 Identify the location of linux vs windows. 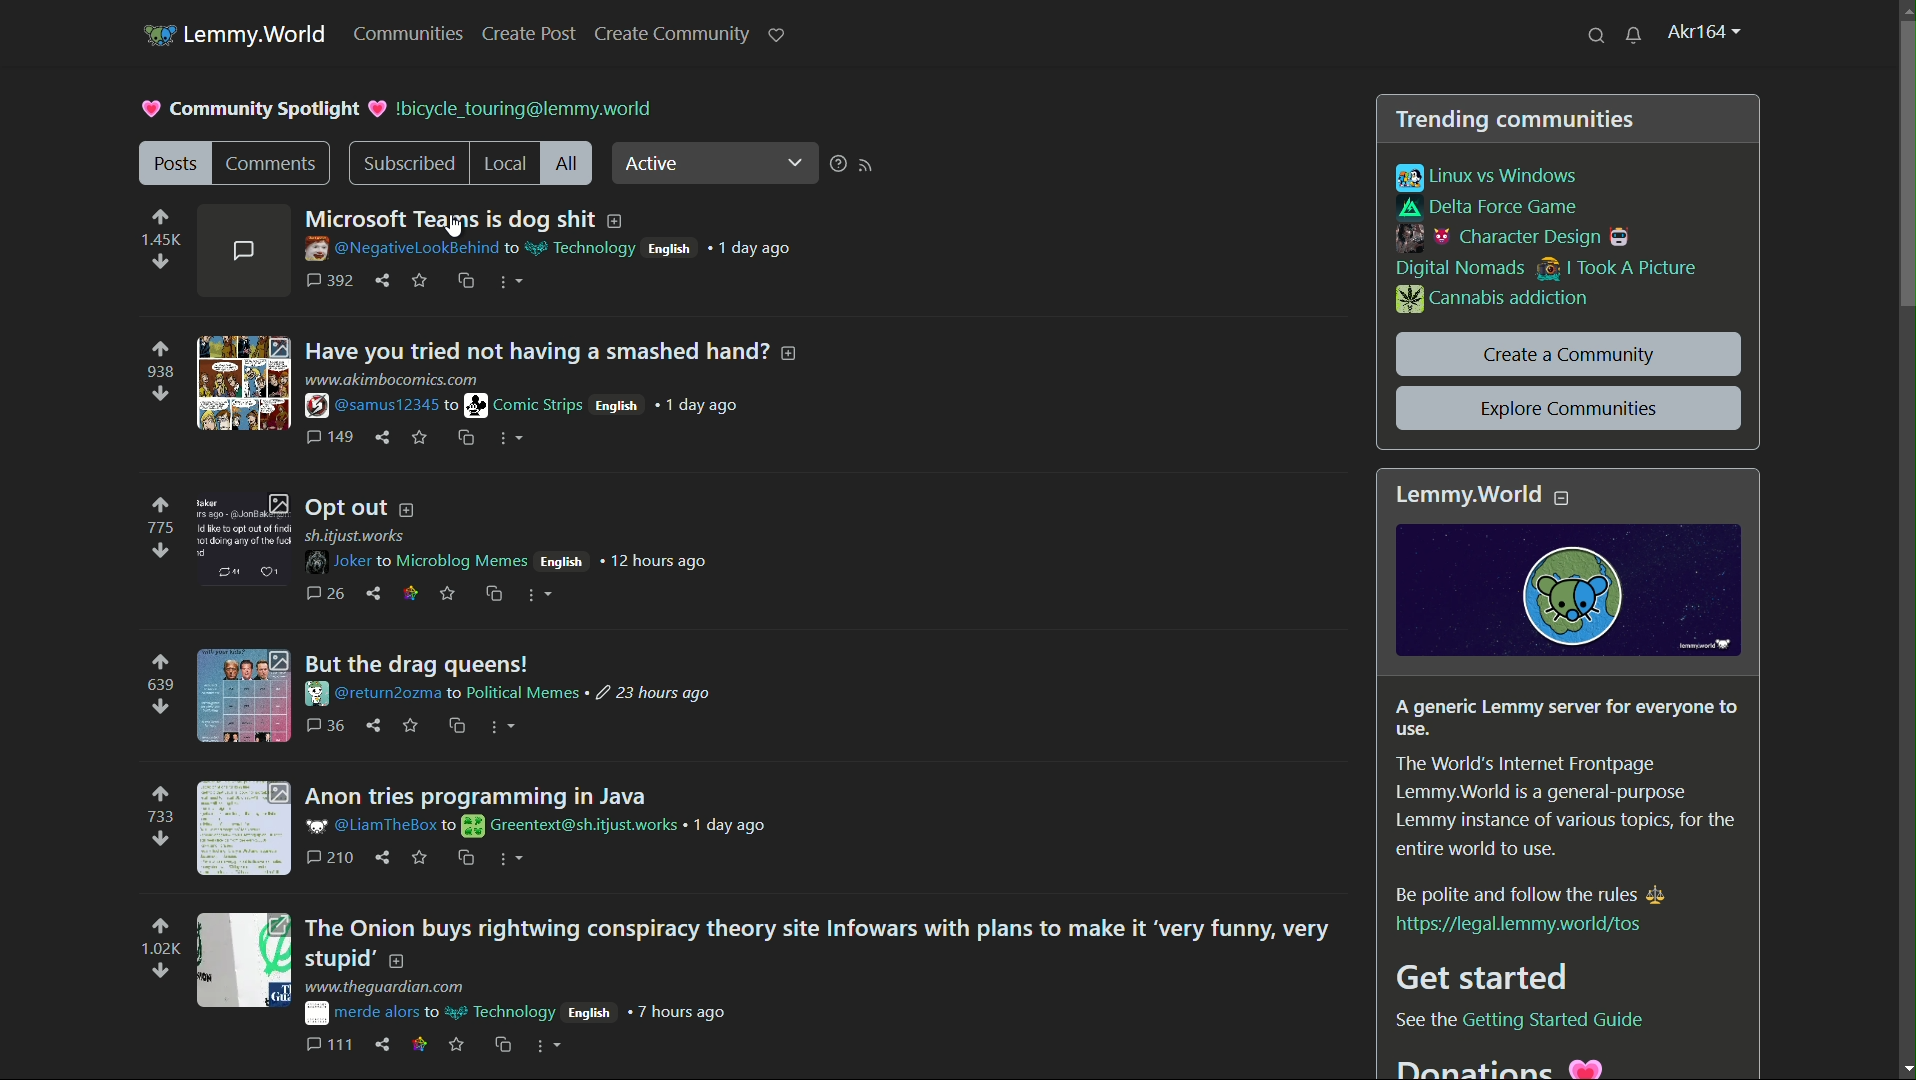
(1489, 179).